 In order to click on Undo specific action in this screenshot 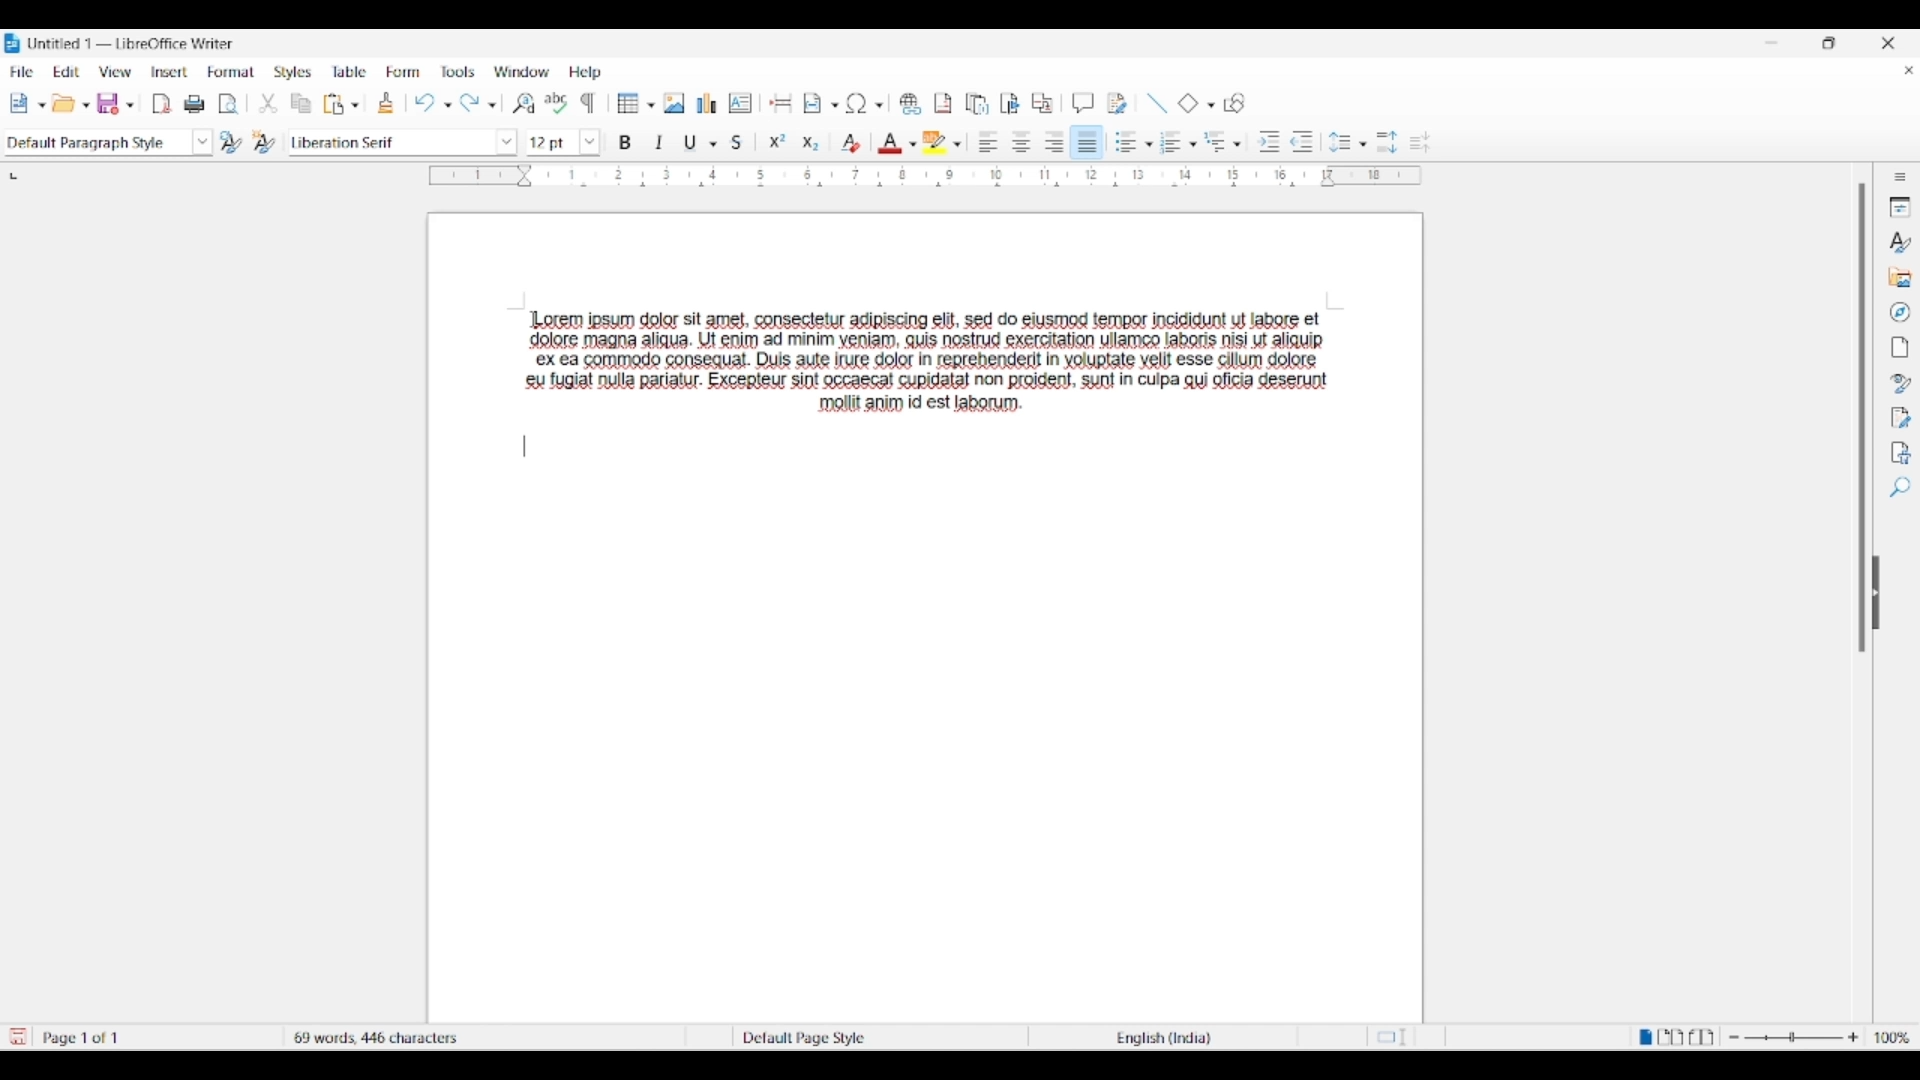, I will do `click(447, 105)`.